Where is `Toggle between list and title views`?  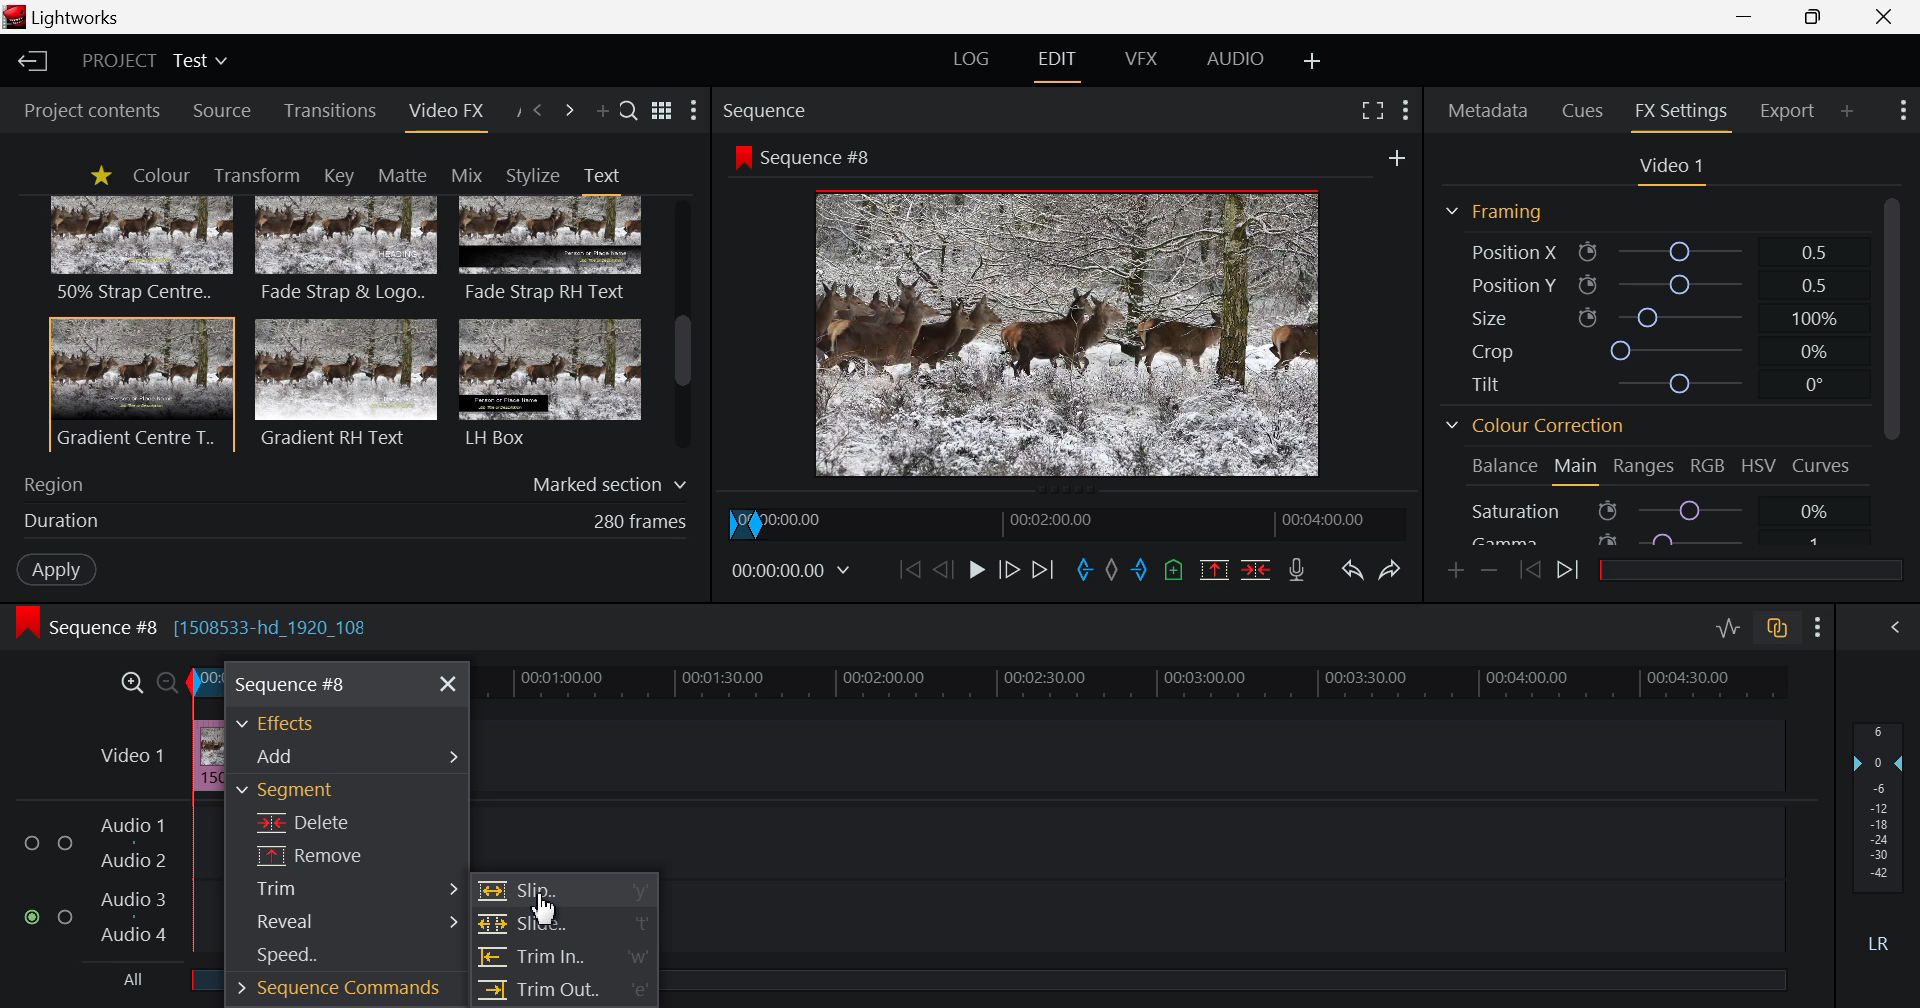
Toggle between list and title views is located at coordinates (664, 110).